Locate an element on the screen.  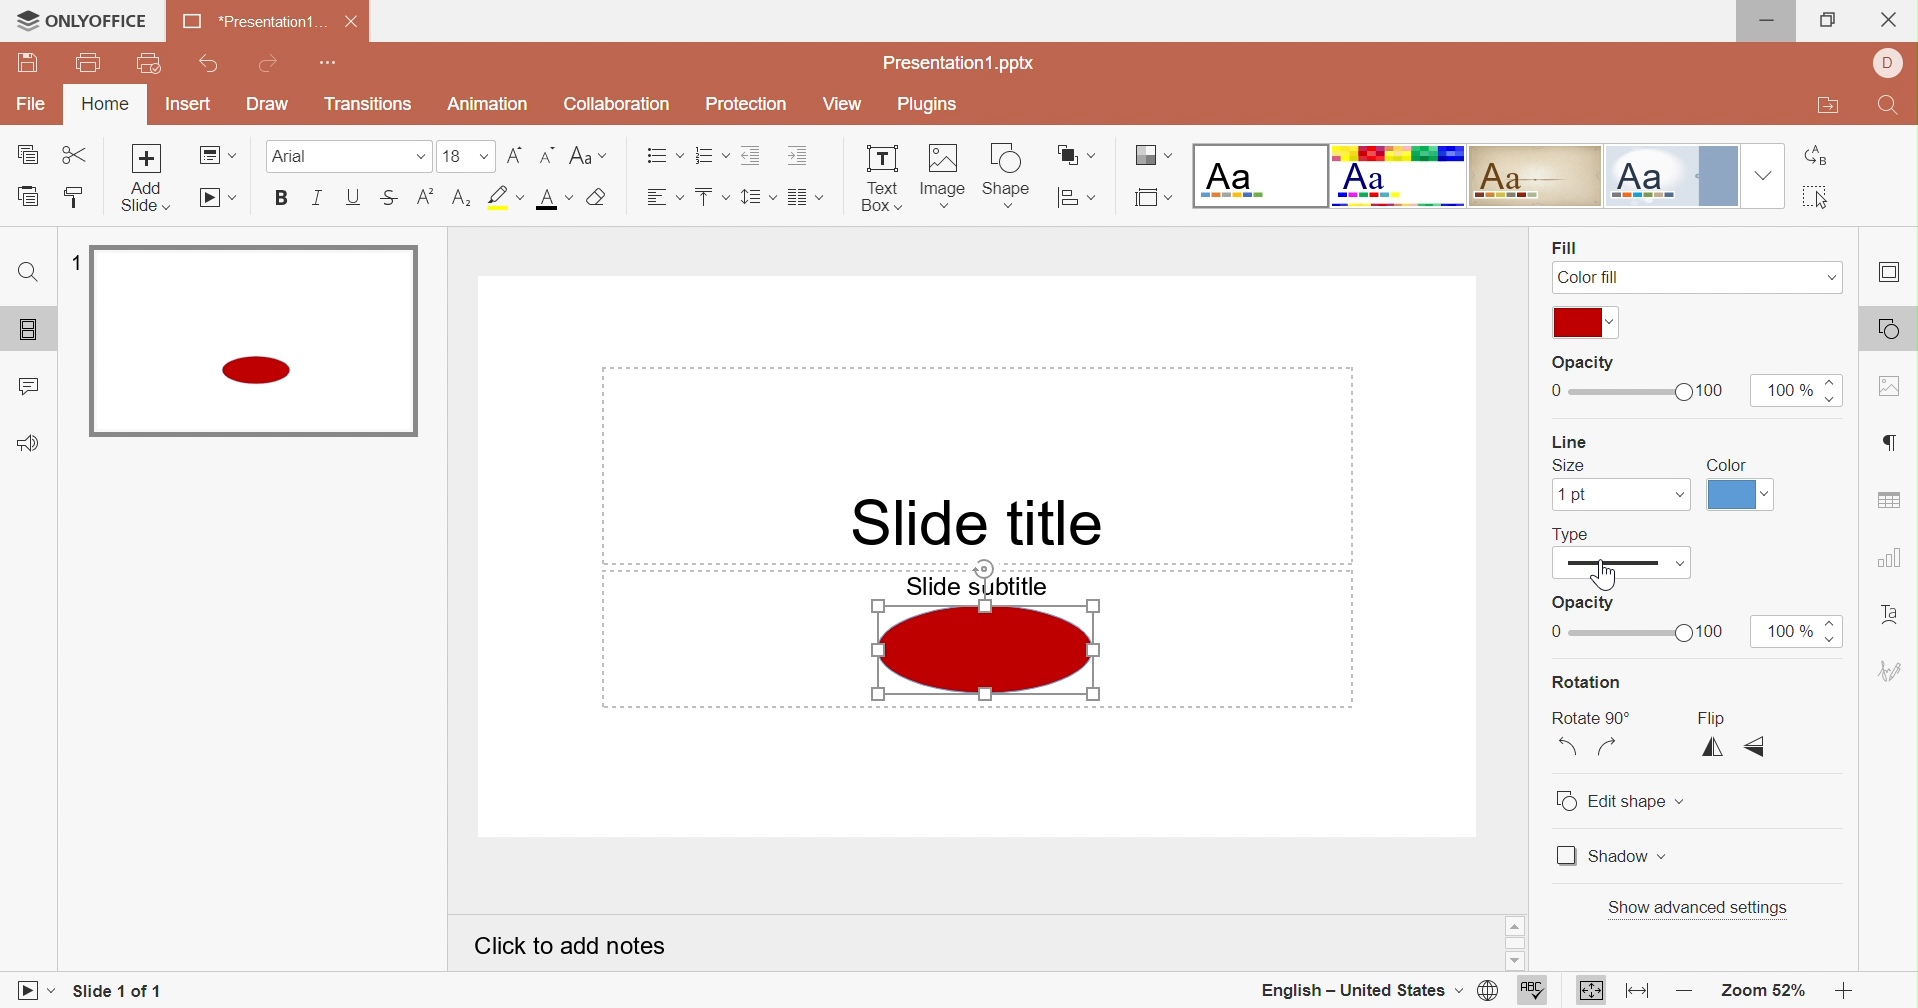
Fit to width is located at coordinates (1640, 994).